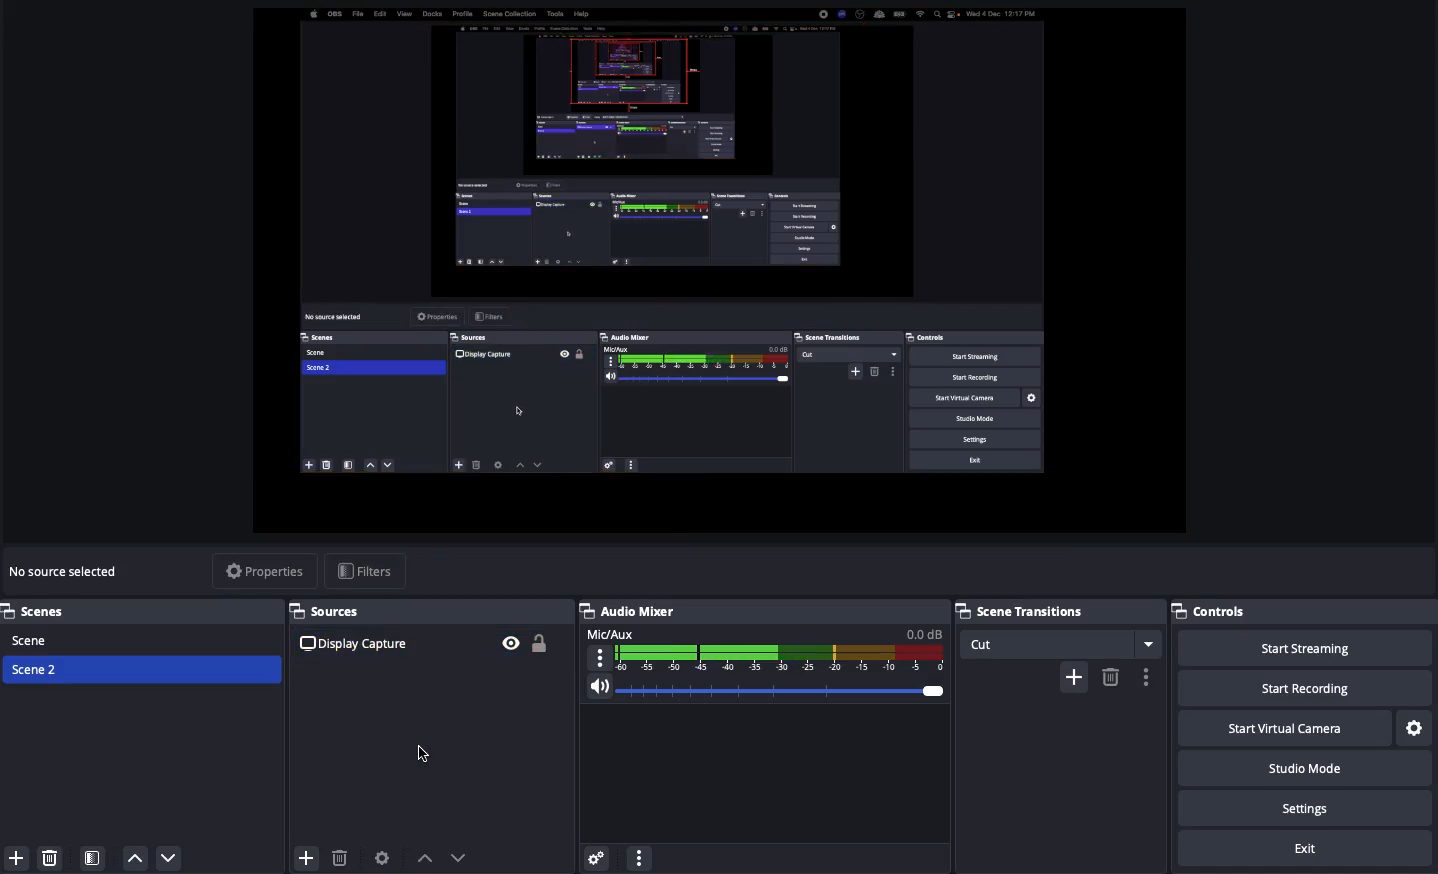  I want to click on Move down, so click(170, 859).